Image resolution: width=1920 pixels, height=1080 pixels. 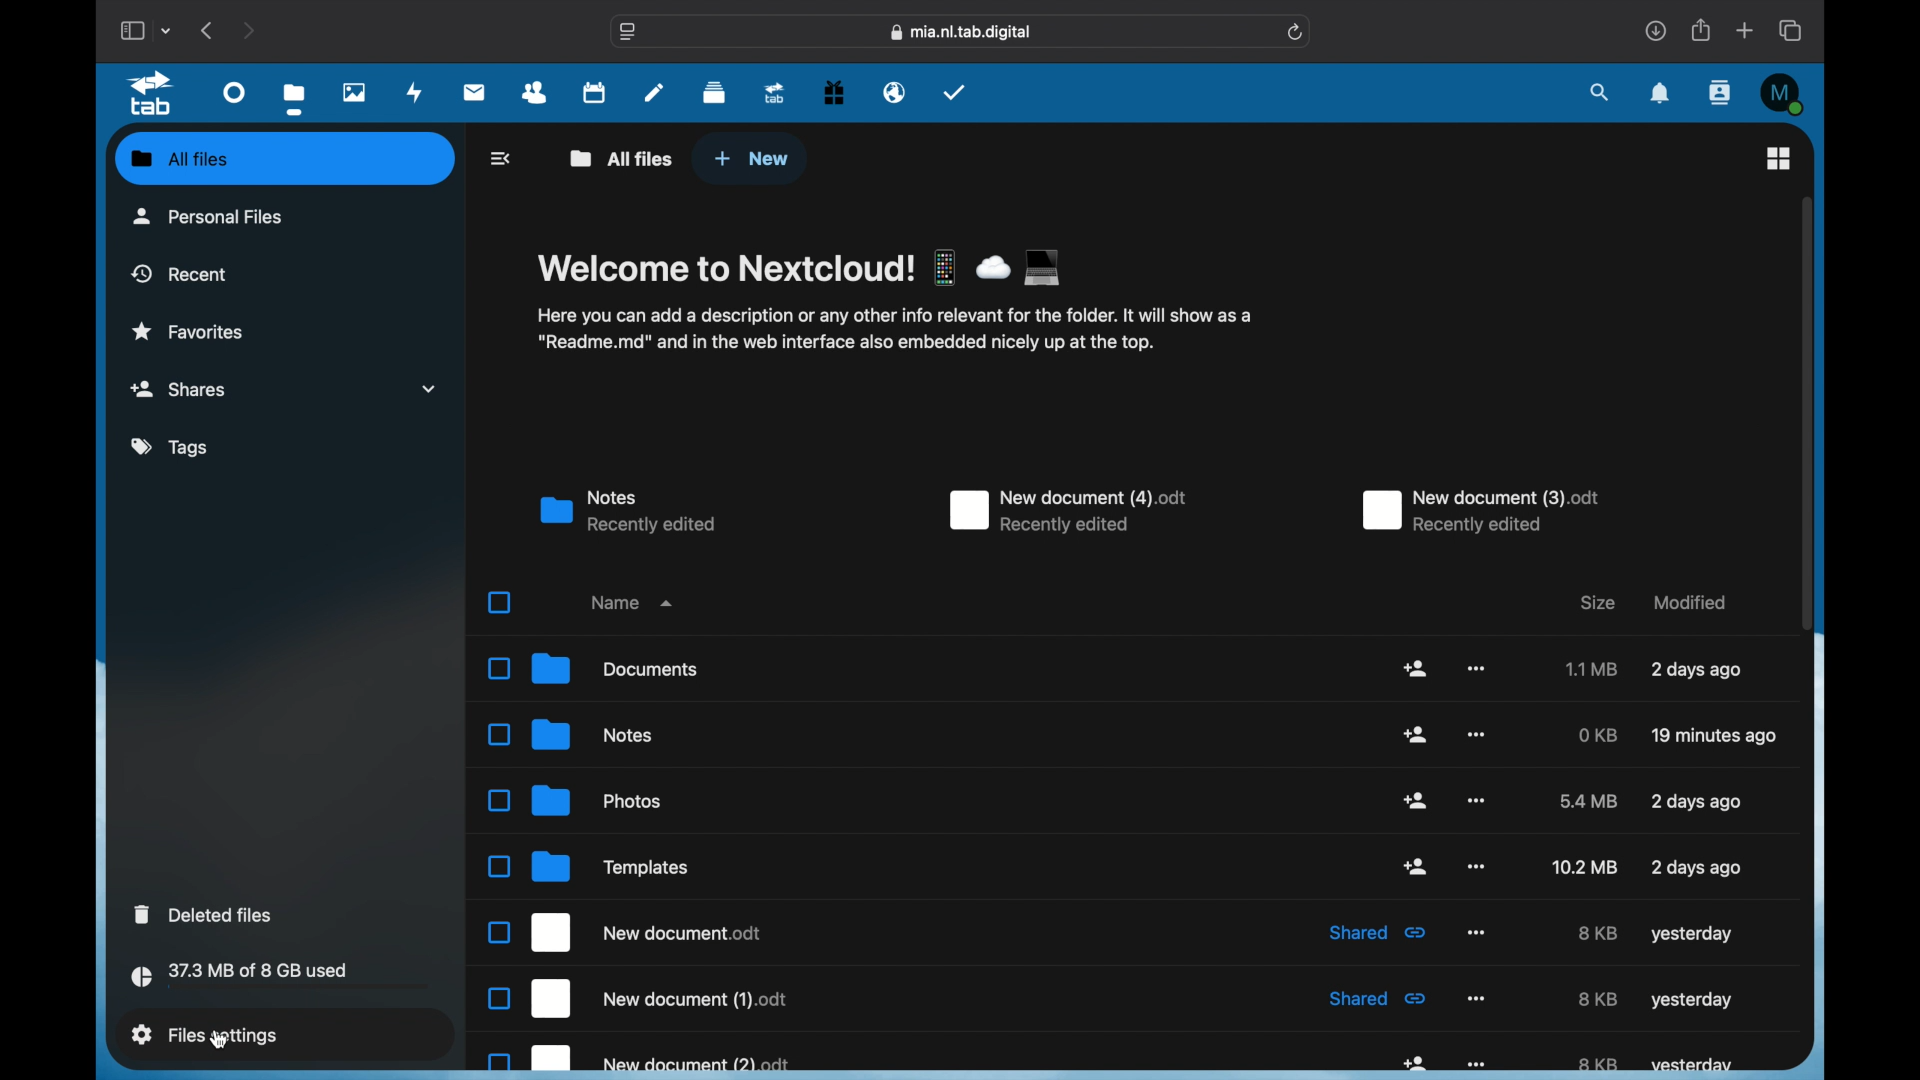 What do you see at coordinates (1477, 999) in the screenshot?
I see `more options` at bounding box center [1477, 999].